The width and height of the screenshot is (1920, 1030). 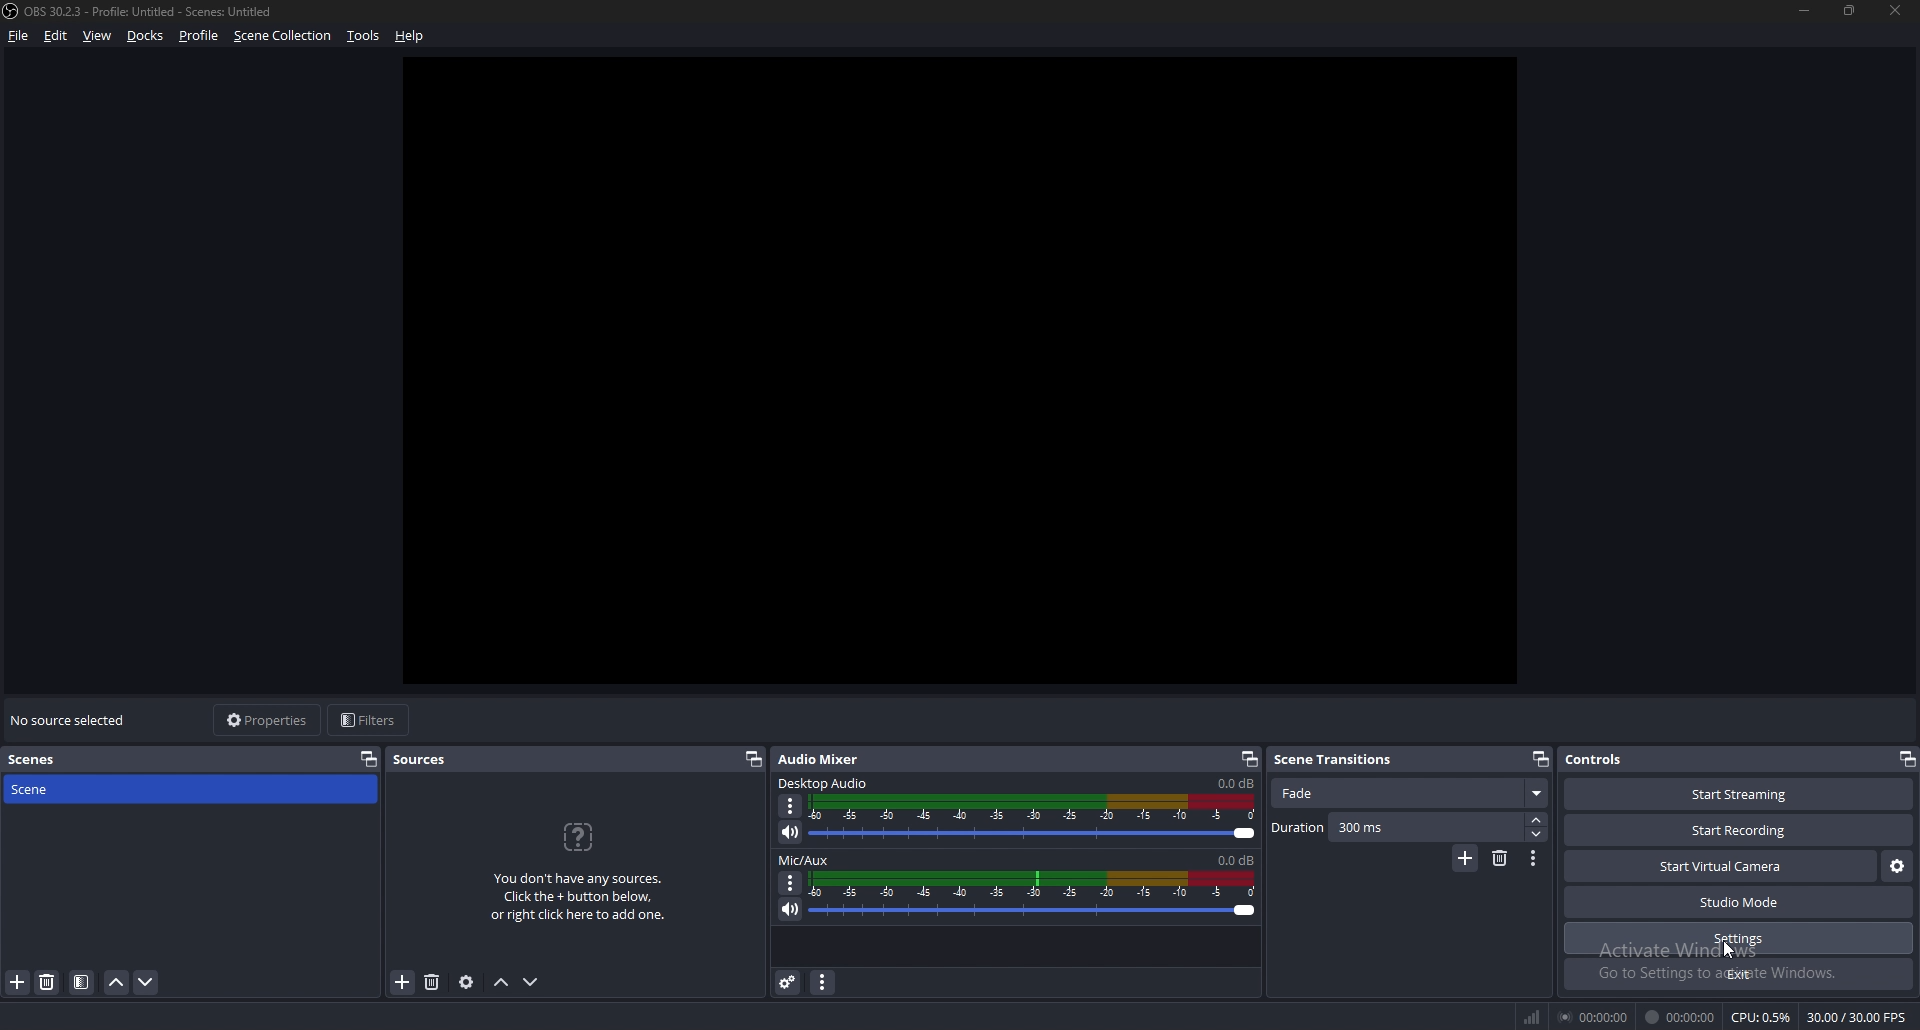 I want to click on advanced audio properties, so click(x=790, y=982).